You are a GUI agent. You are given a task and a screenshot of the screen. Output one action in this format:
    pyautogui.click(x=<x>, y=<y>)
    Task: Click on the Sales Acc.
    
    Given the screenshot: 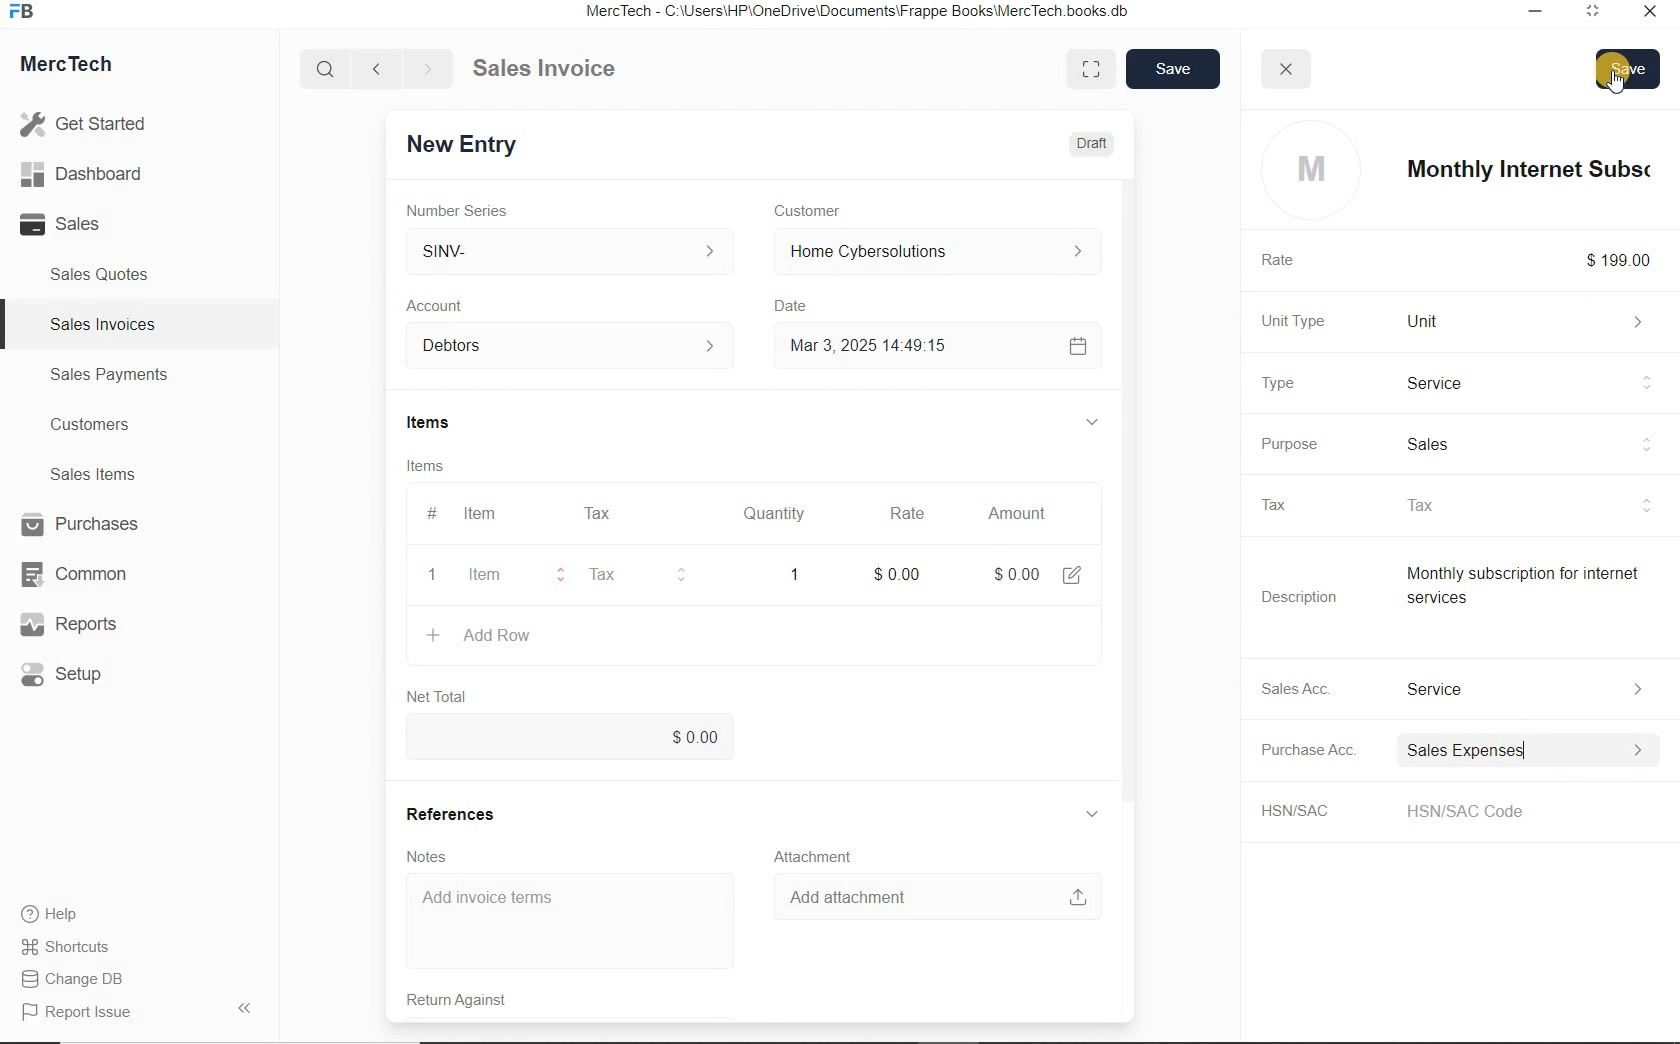 What is the action you would take?
    pyautogui.click(x=1290, y=688)
    